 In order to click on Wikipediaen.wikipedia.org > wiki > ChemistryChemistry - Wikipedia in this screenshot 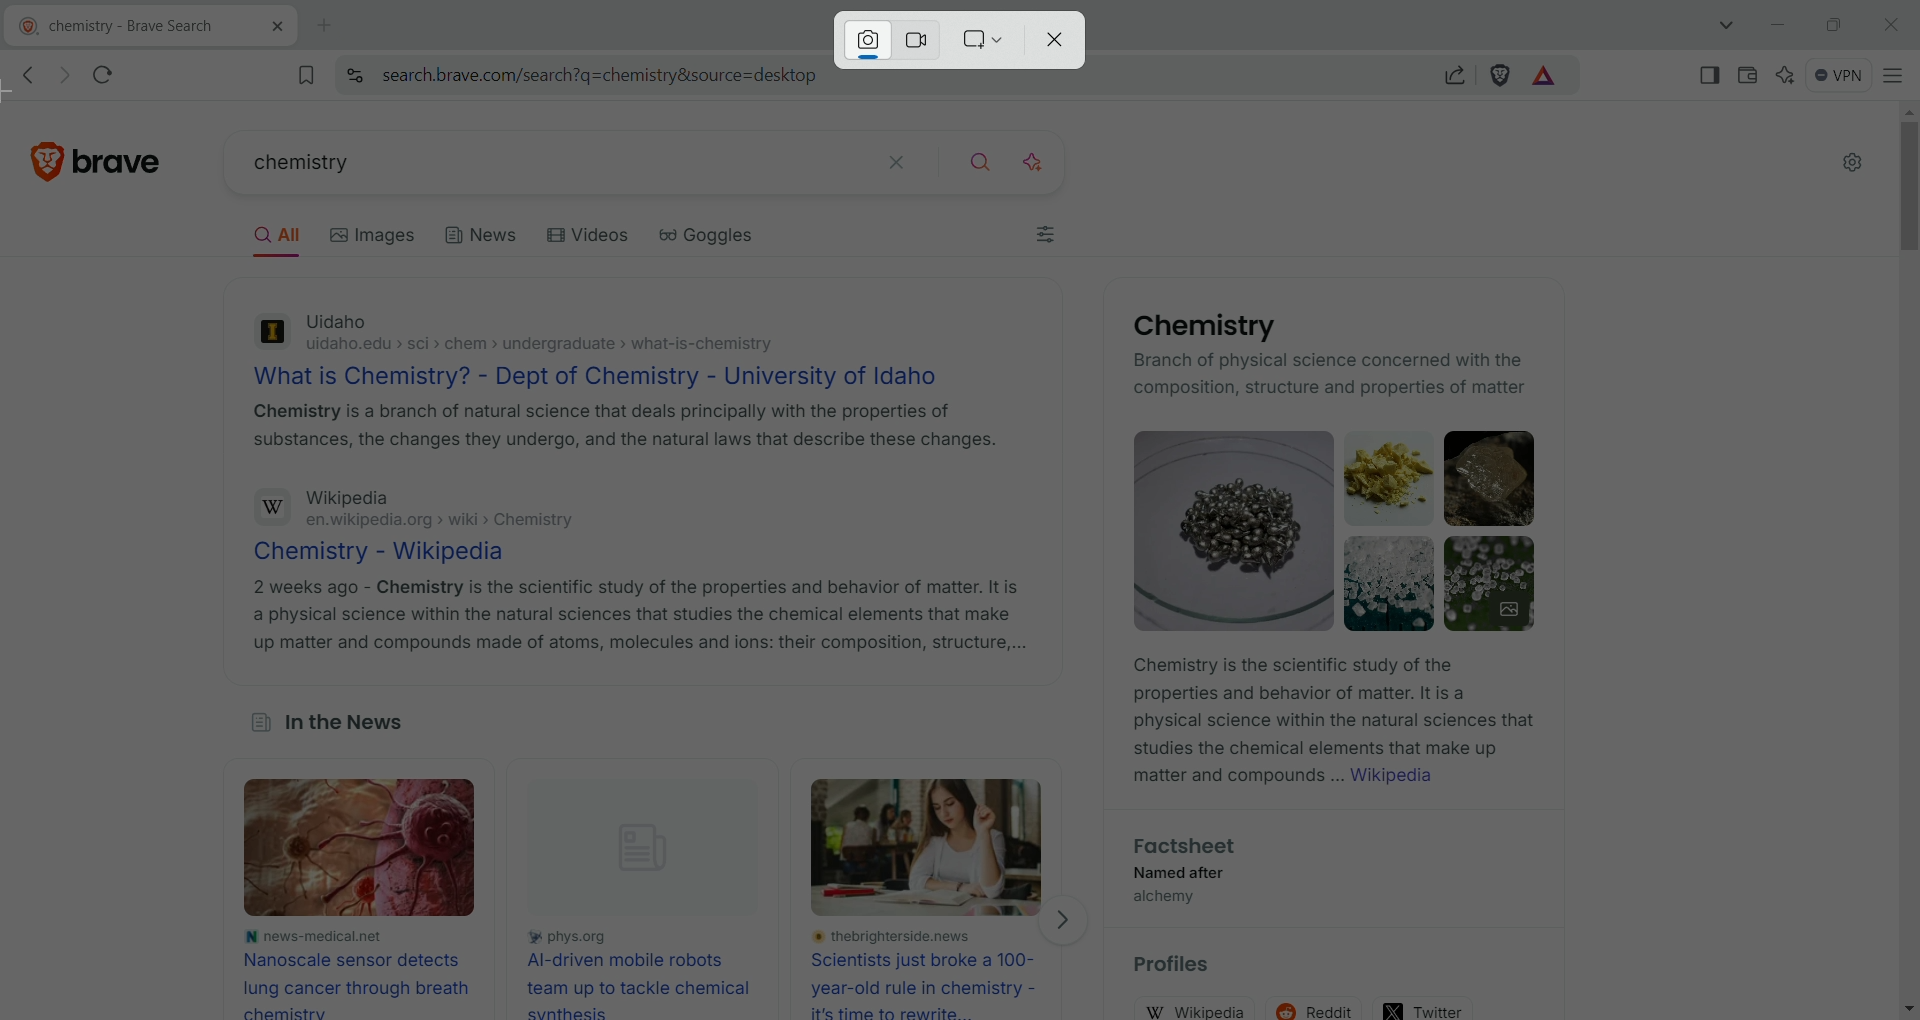, I will do `click(445, 524)`.